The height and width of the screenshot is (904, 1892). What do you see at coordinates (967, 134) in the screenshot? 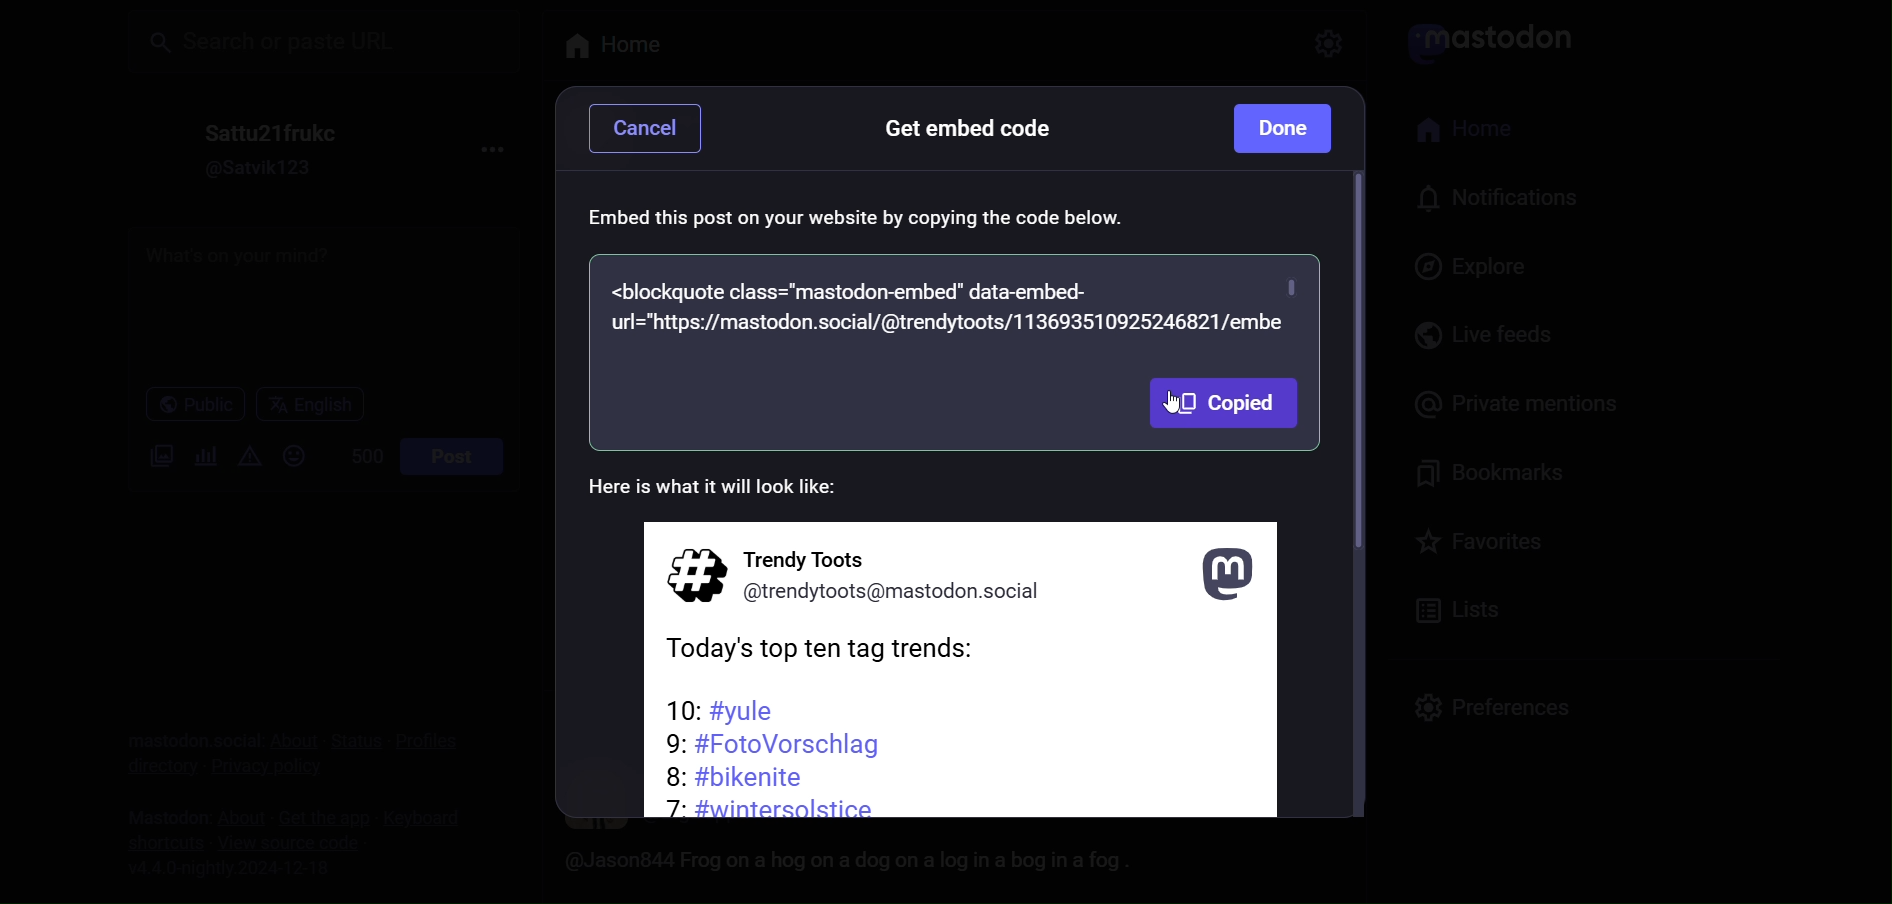
I see `get embed code` at bounding box center [967, 134].